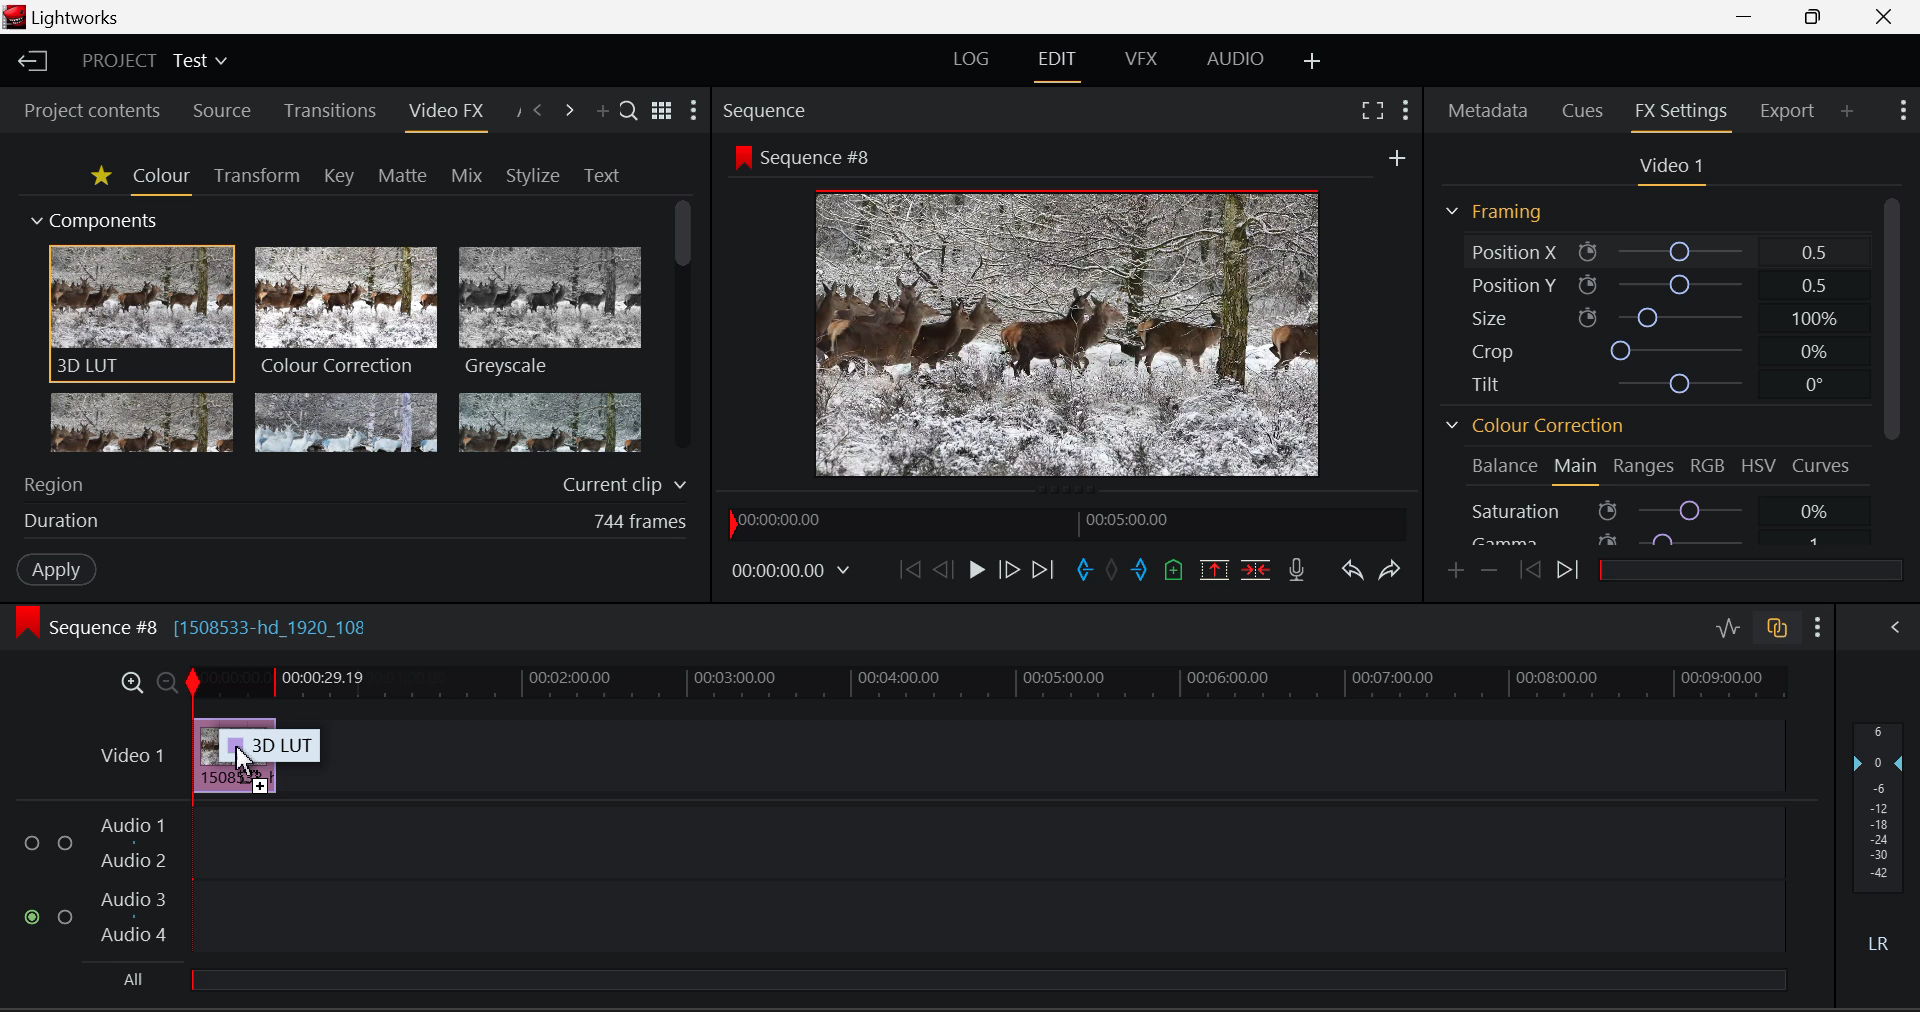 Image resolution: width=1920 pixels, height=1012 pixels. Describe the element at coordinates (1501, 468) in the screenshot. I see `Balance` at that location.